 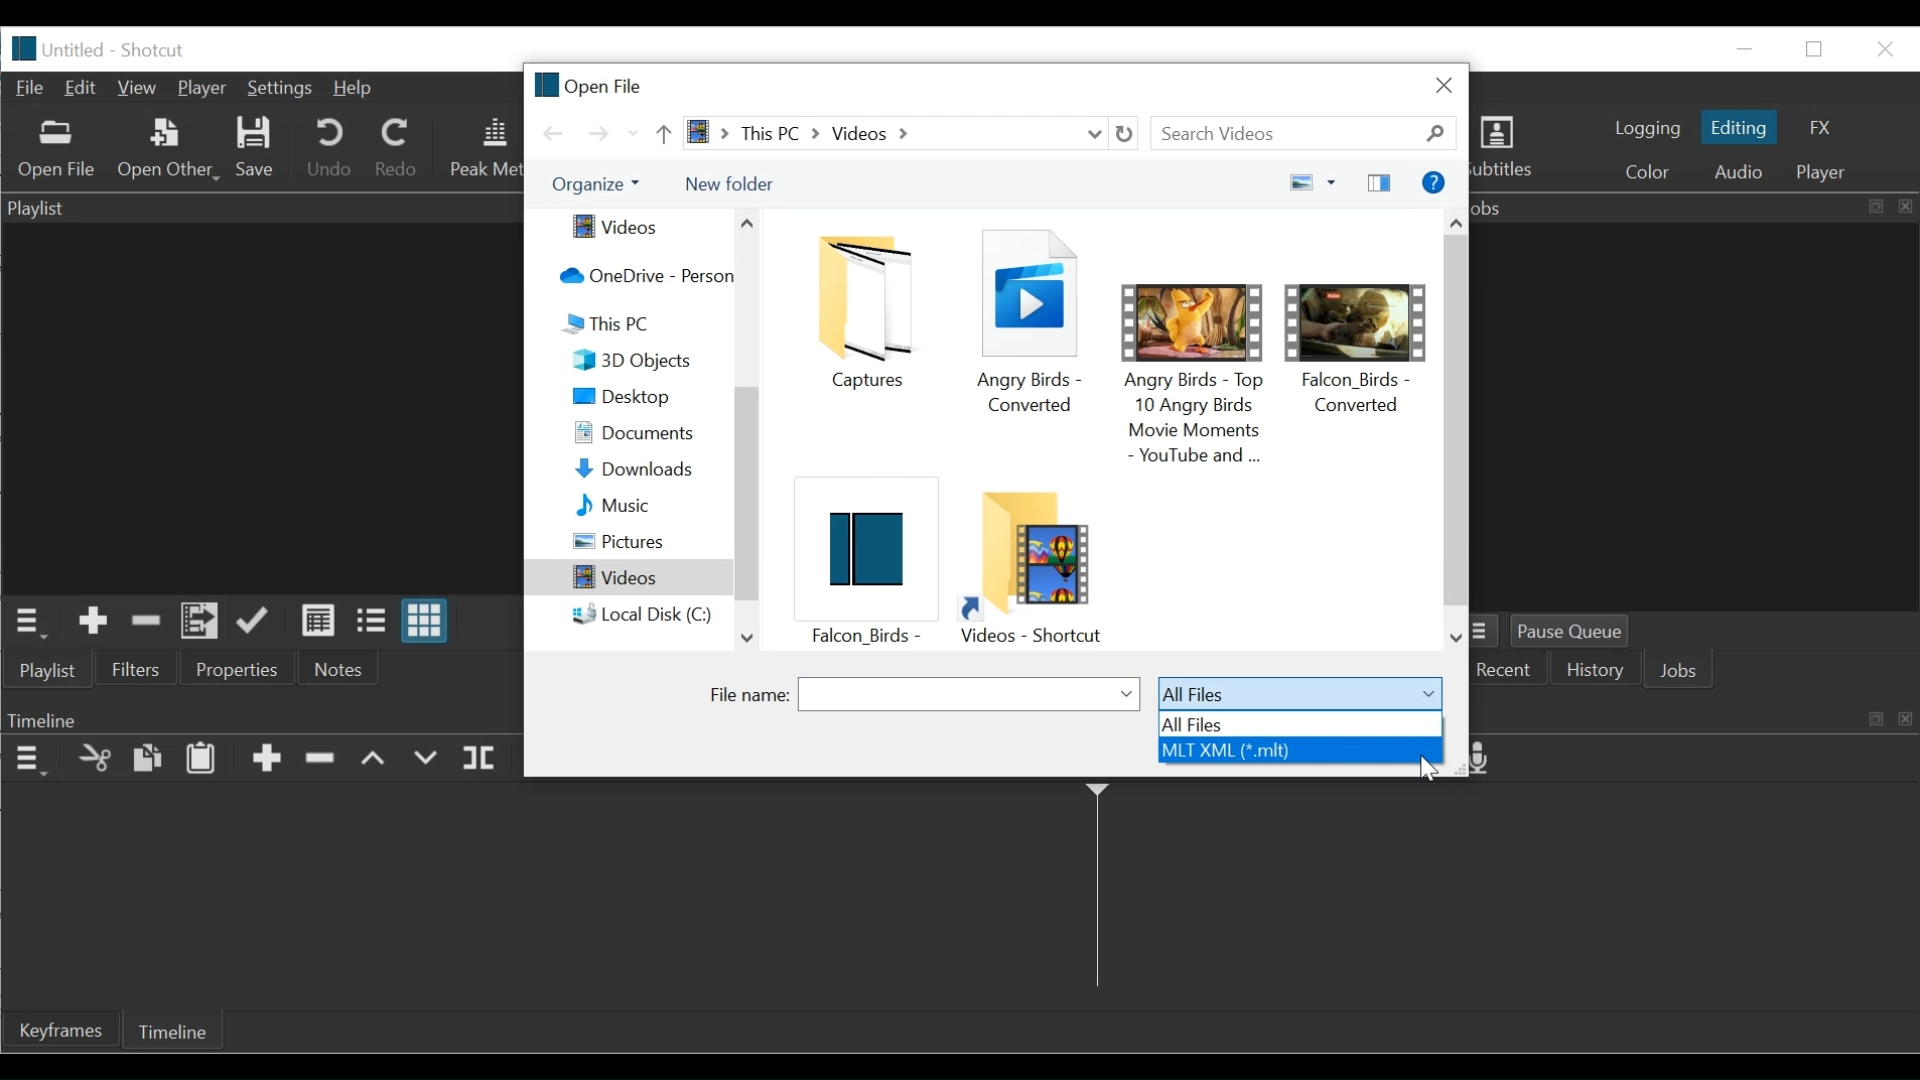 What do you see at coordinates (1432, 182) in the screenshot?
I see `Get help` at bounding box center [1432, 182].